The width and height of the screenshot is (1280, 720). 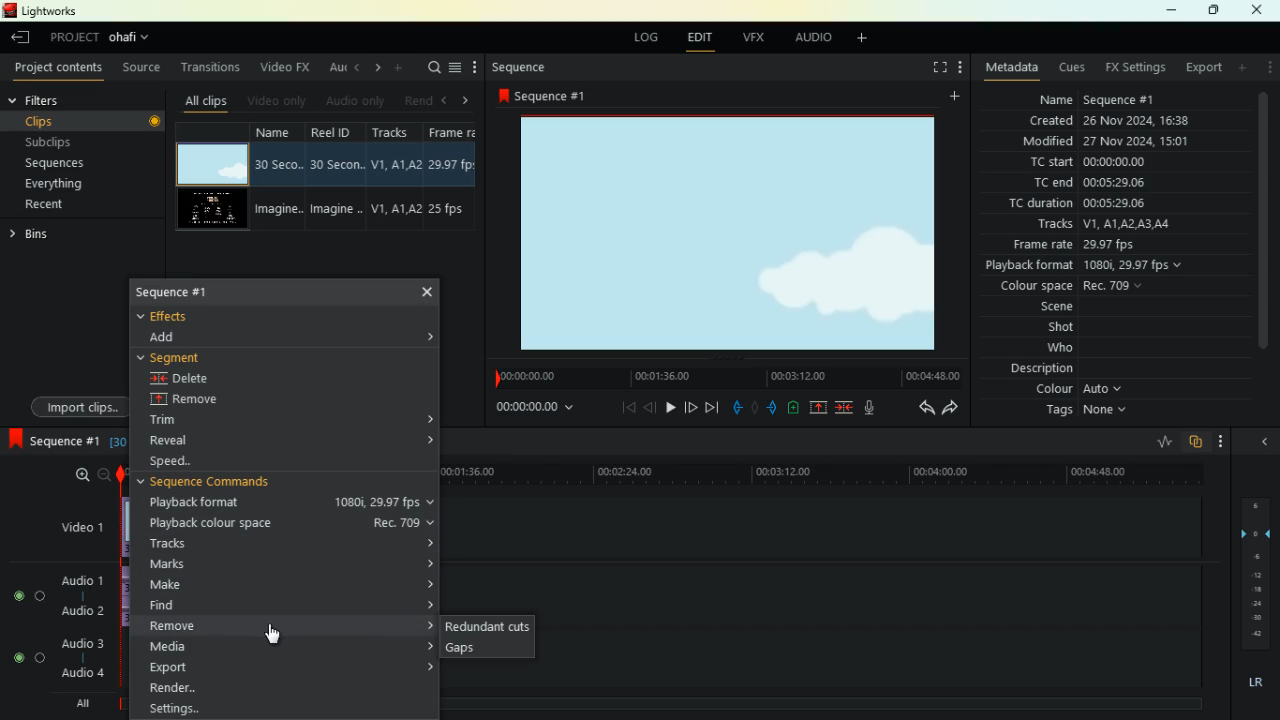 I want to click on Mouse Cursor, so click(x=278, y=634).